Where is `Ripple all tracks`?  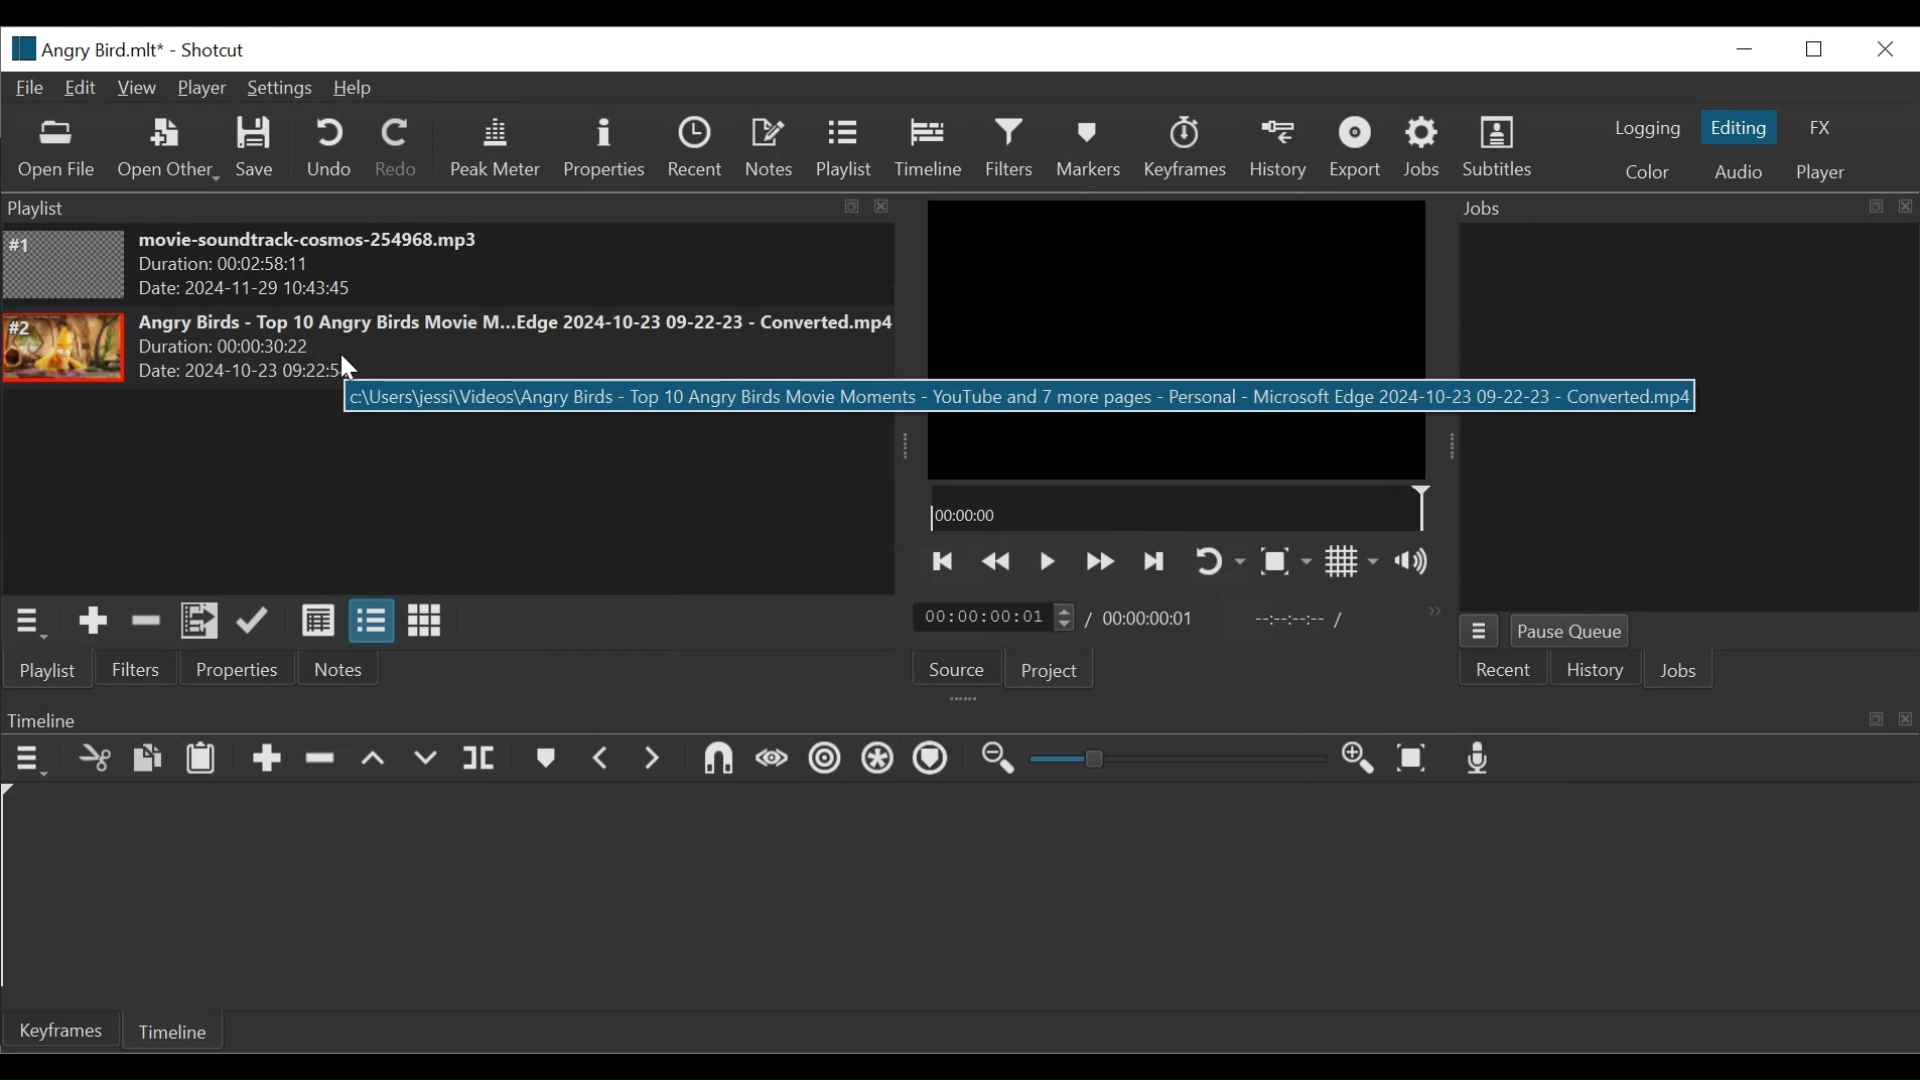 Ripple all tracks is located at coordinates (880, 762).